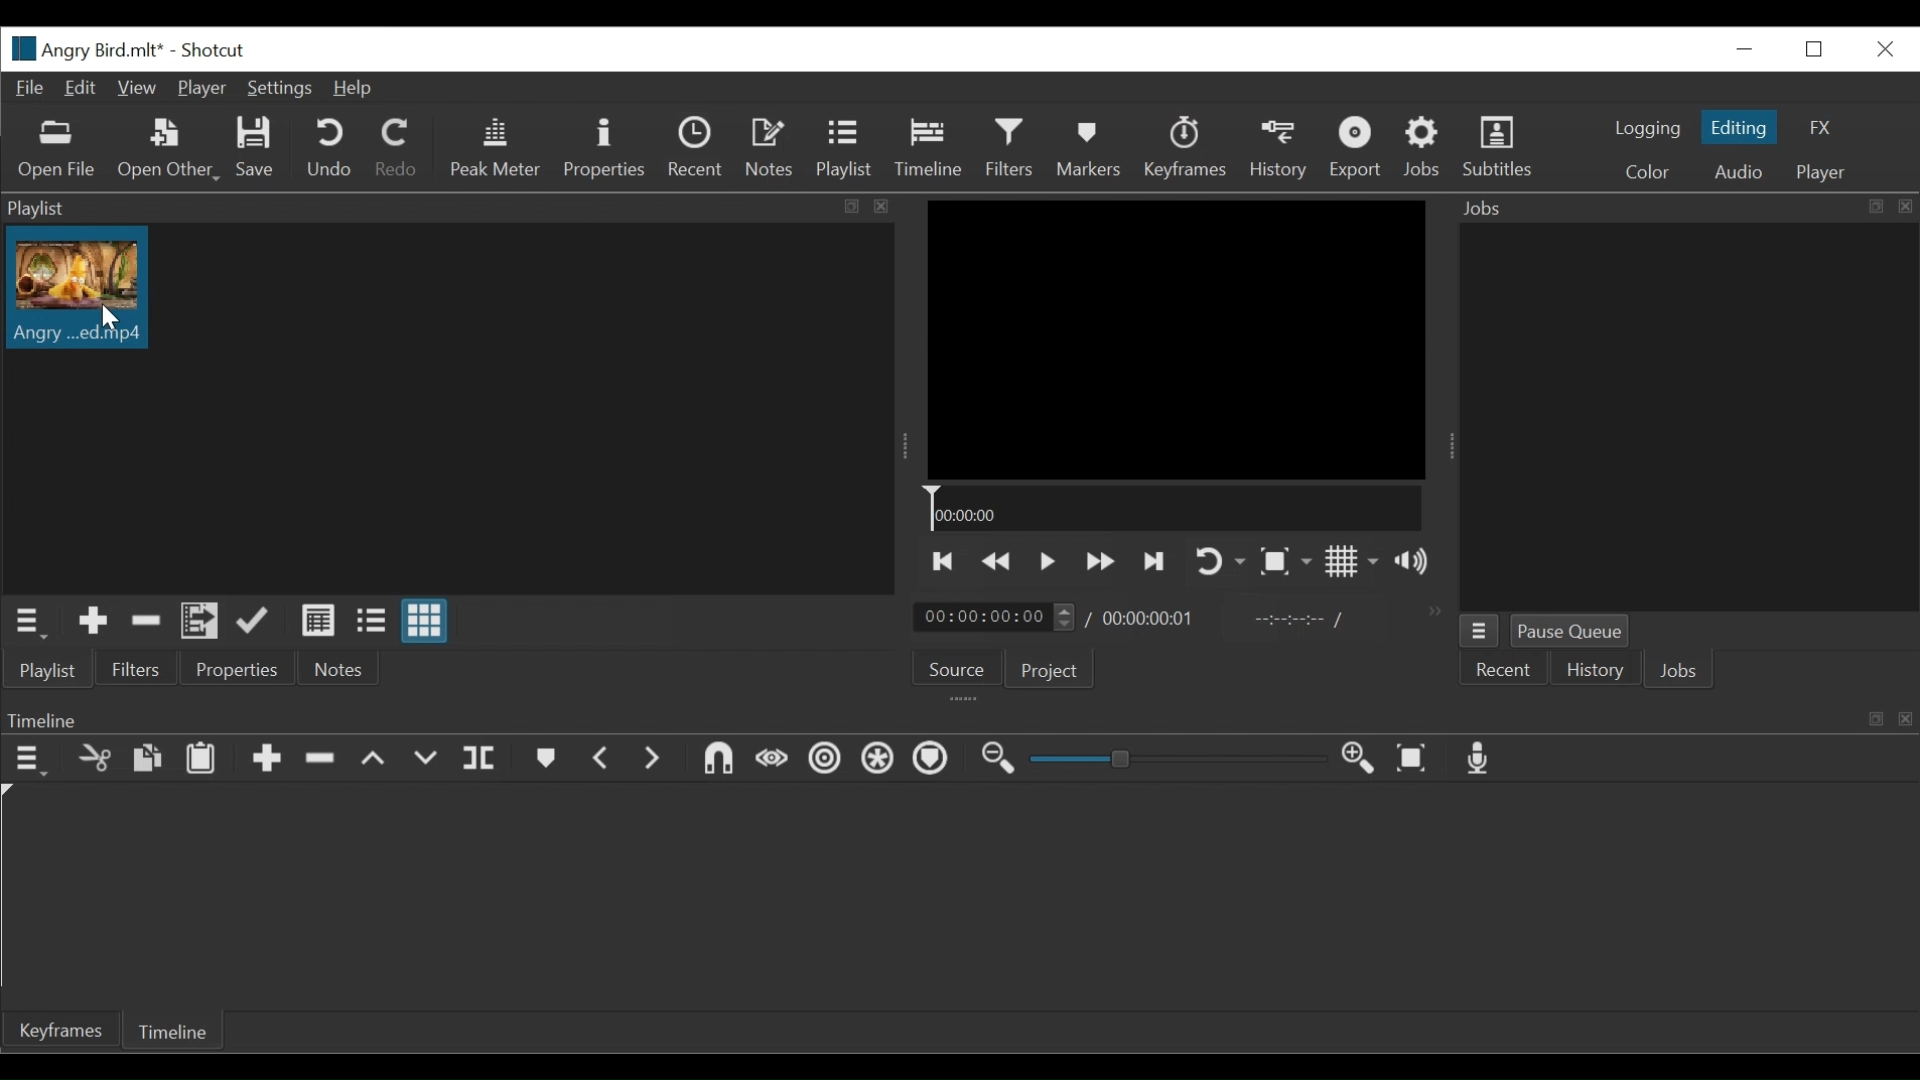  What do you see at coordinates (1357, 149) in the screenshot?
I see `Export` at bounding box center [1357, 149].